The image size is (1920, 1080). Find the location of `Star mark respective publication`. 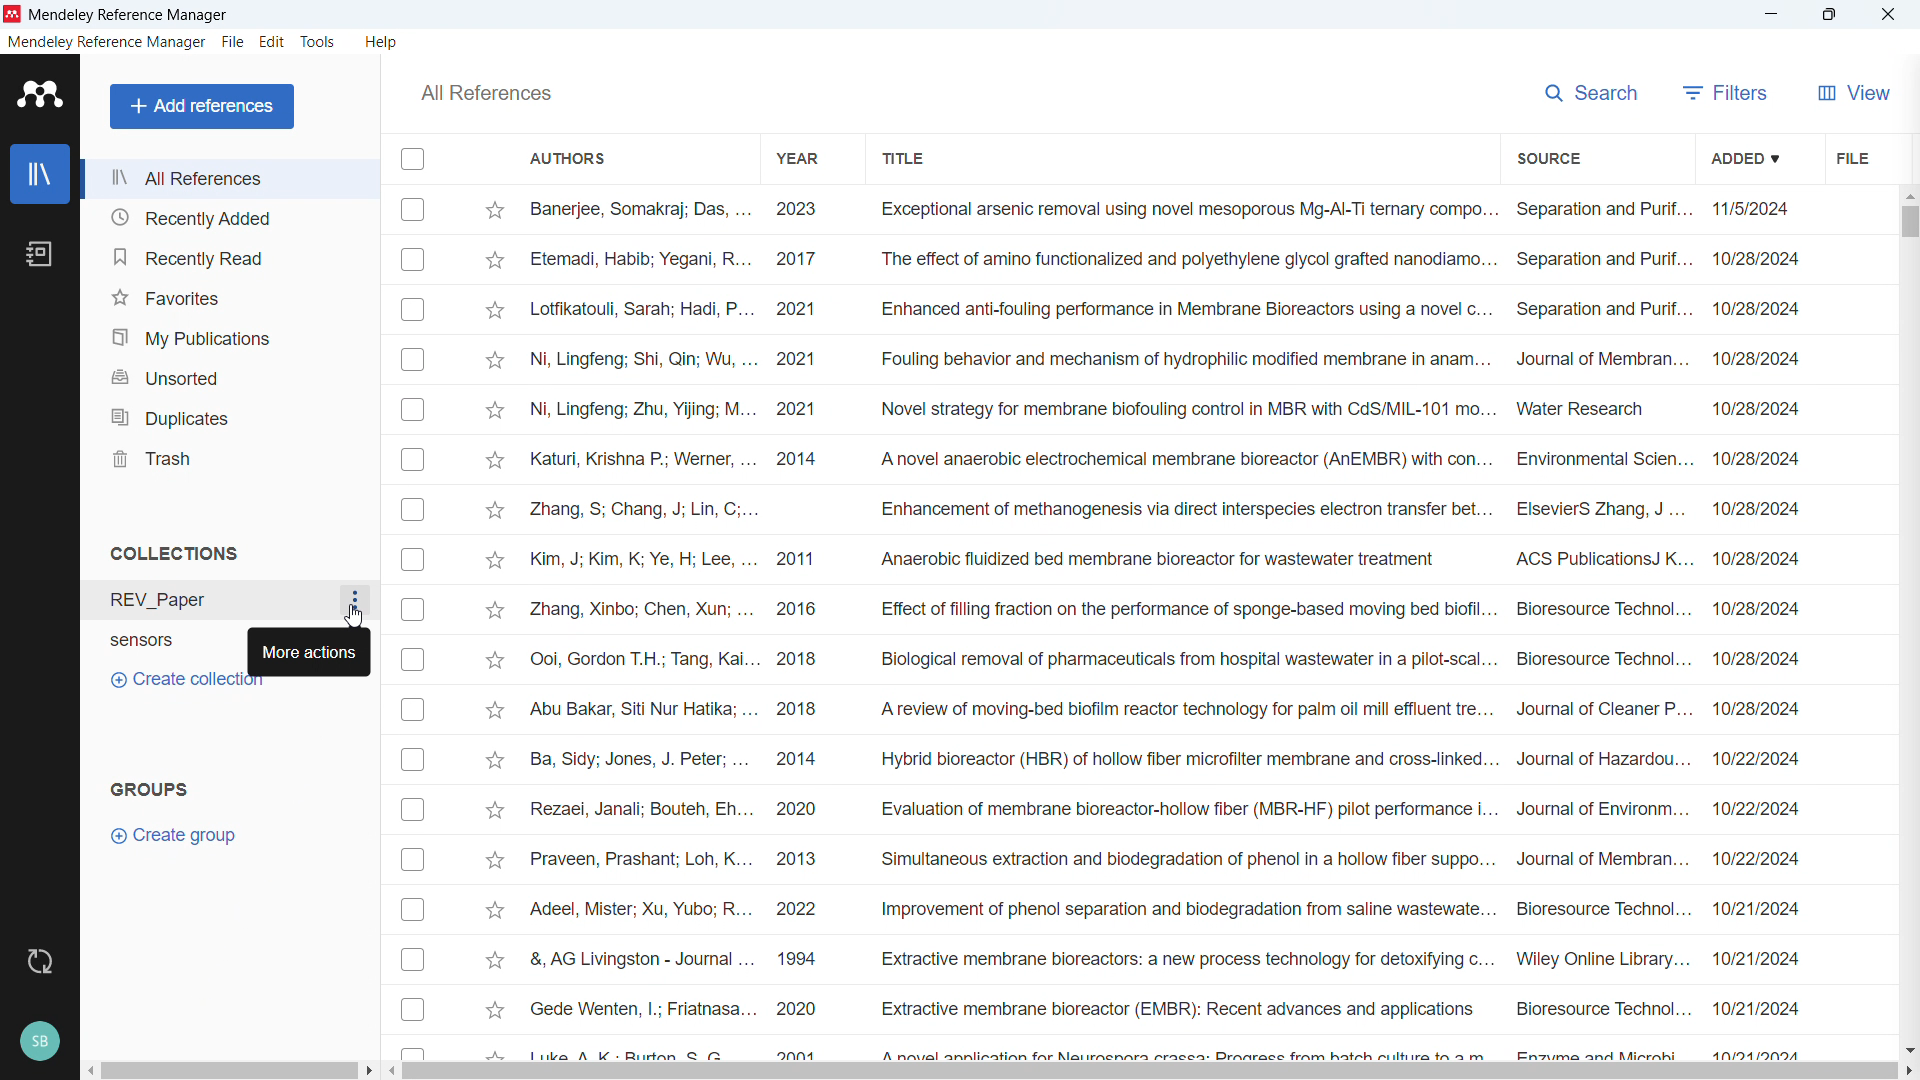

Star mark respective publication is located at coordinates (496, 460).